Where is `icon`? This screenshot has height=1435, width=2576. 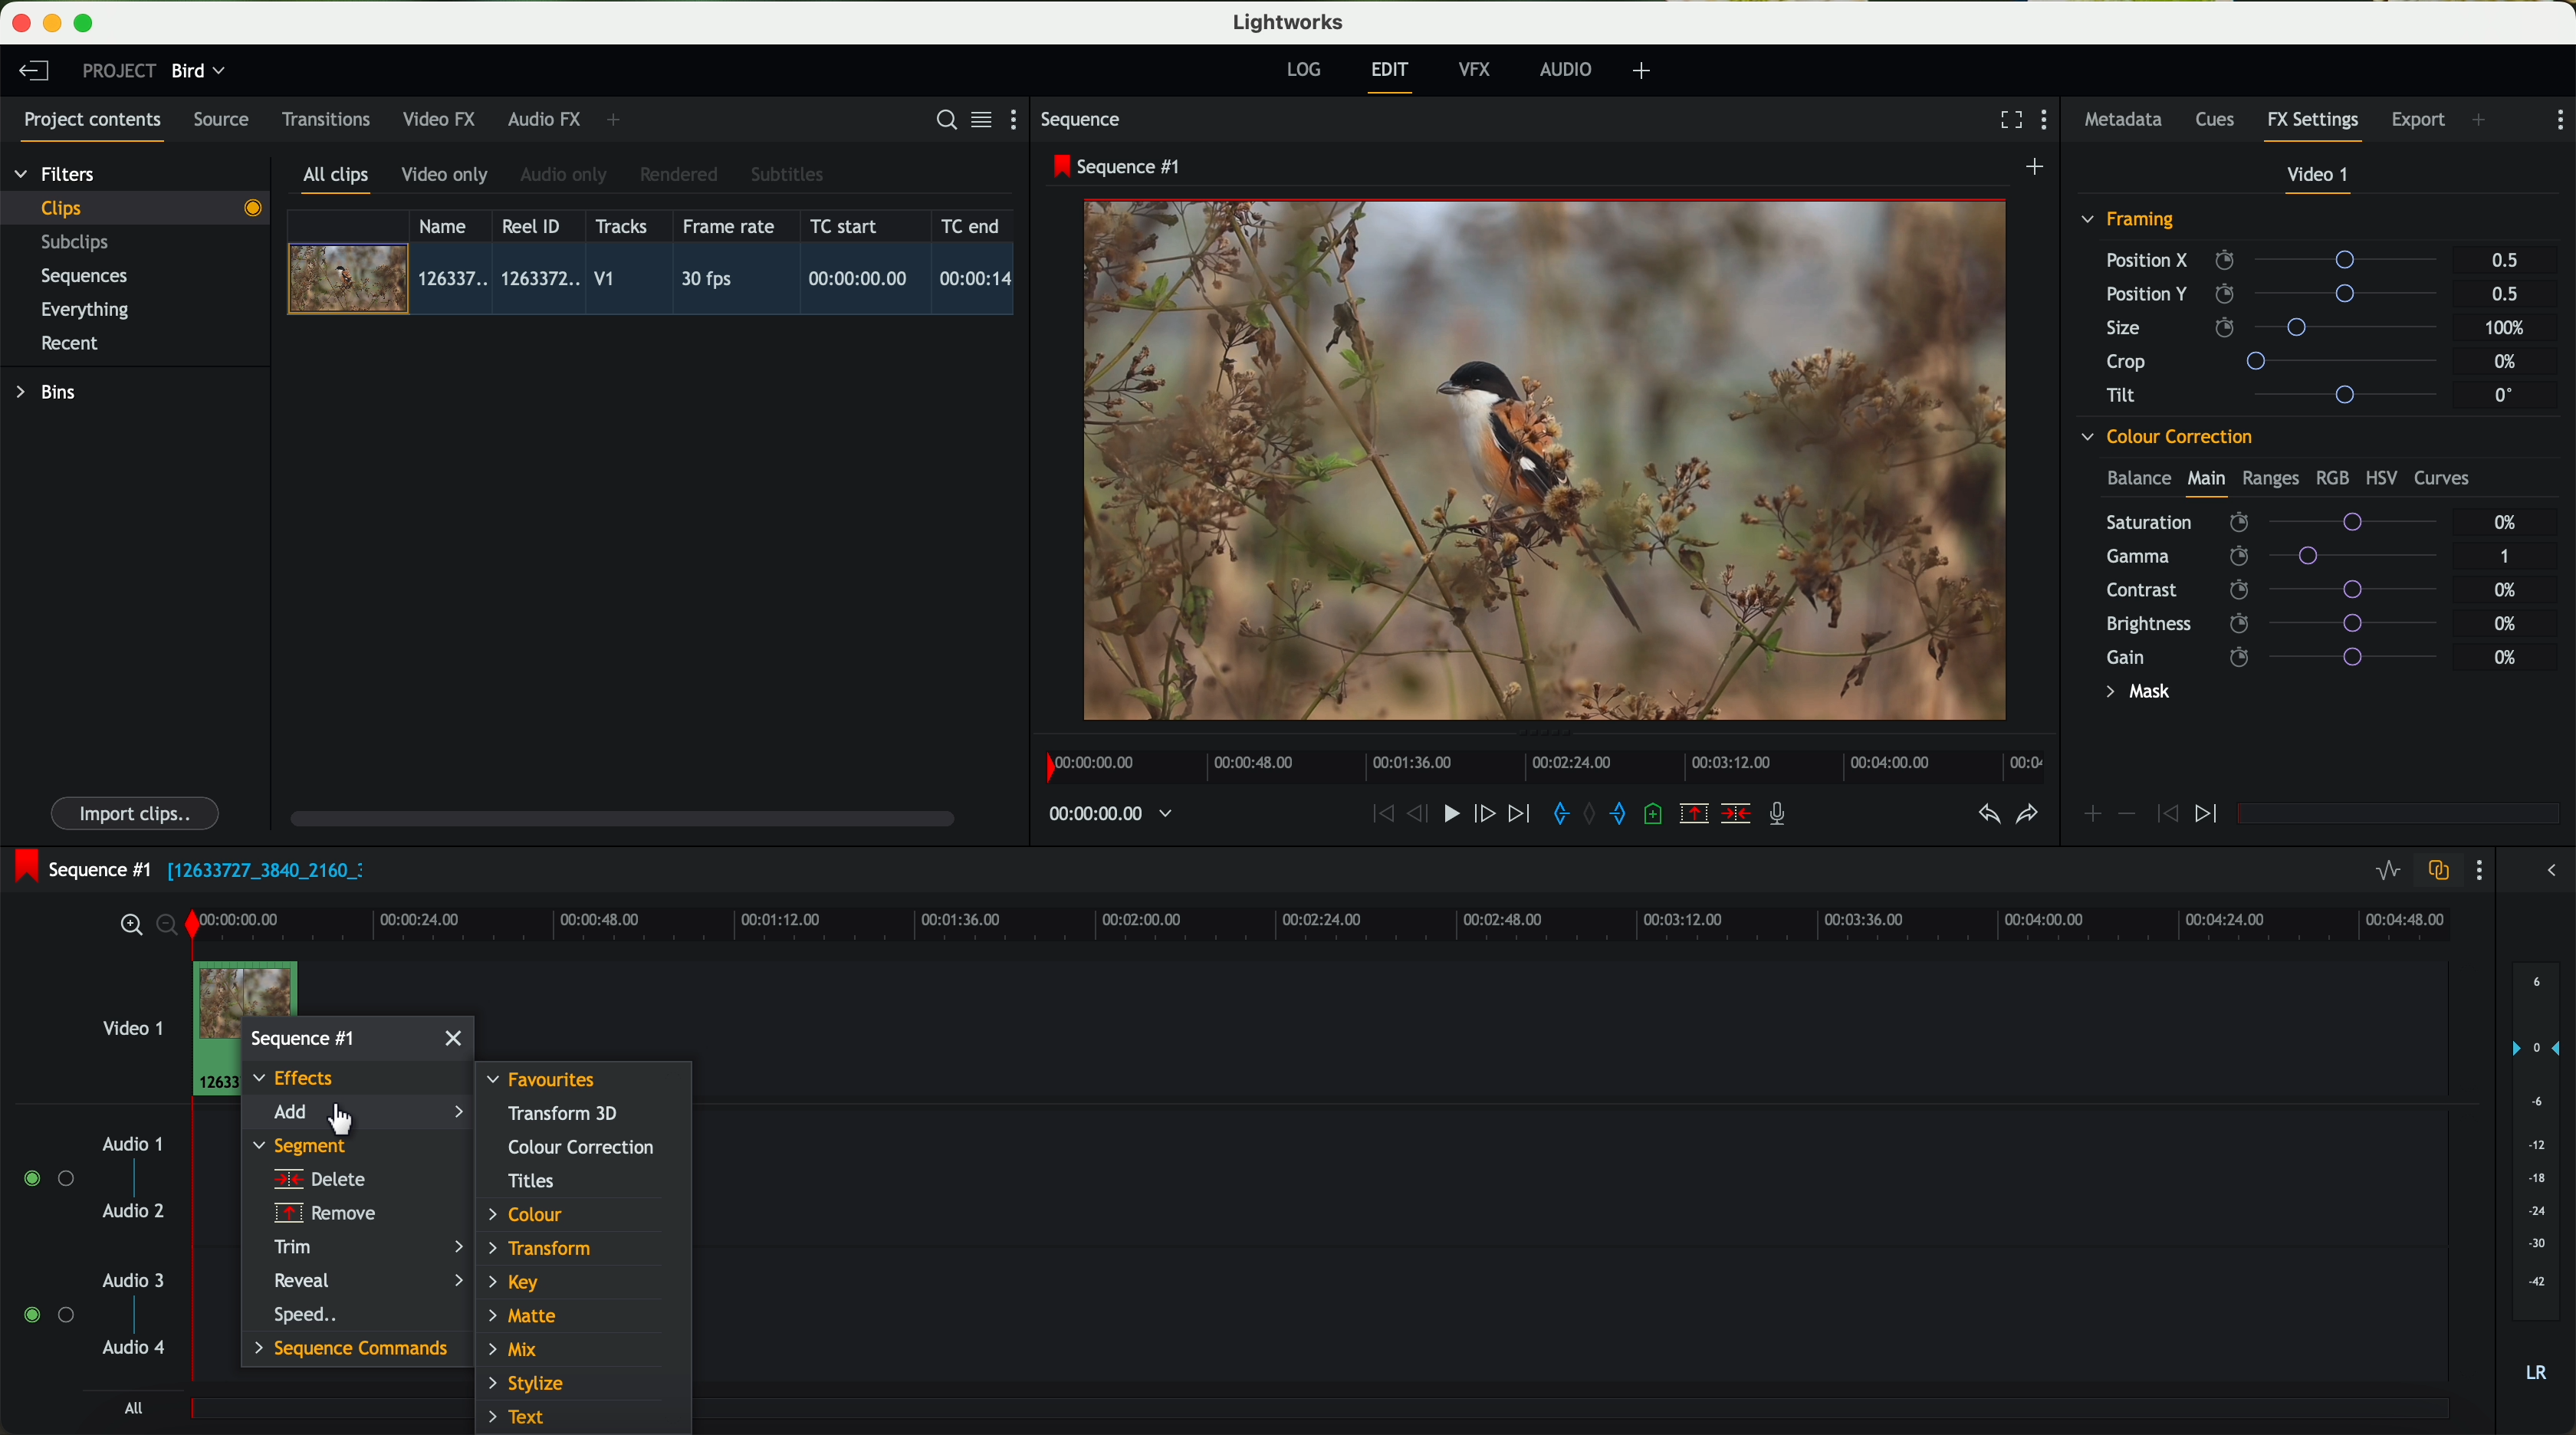
icon is located at coordinates (2125, 814).